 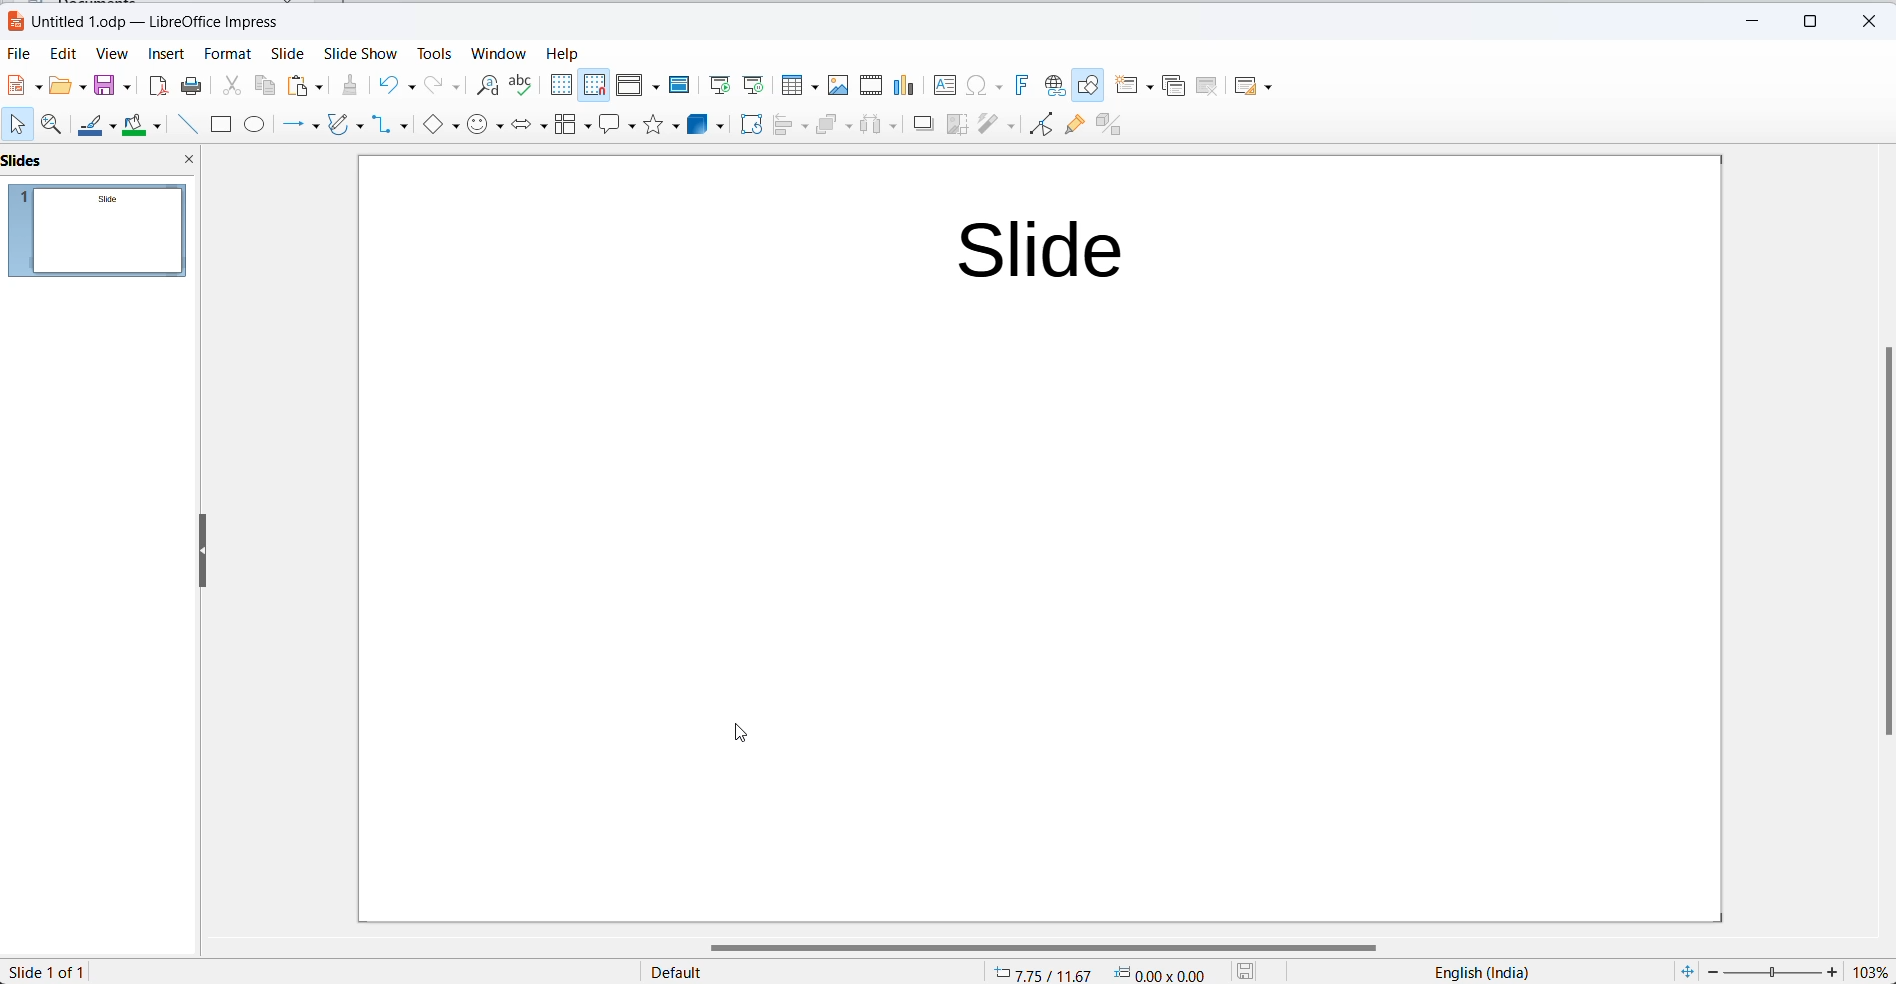 What do you see at coordinates (637, 88) in the screenshot?
I see `Display options` at bounding box center [637, 88].